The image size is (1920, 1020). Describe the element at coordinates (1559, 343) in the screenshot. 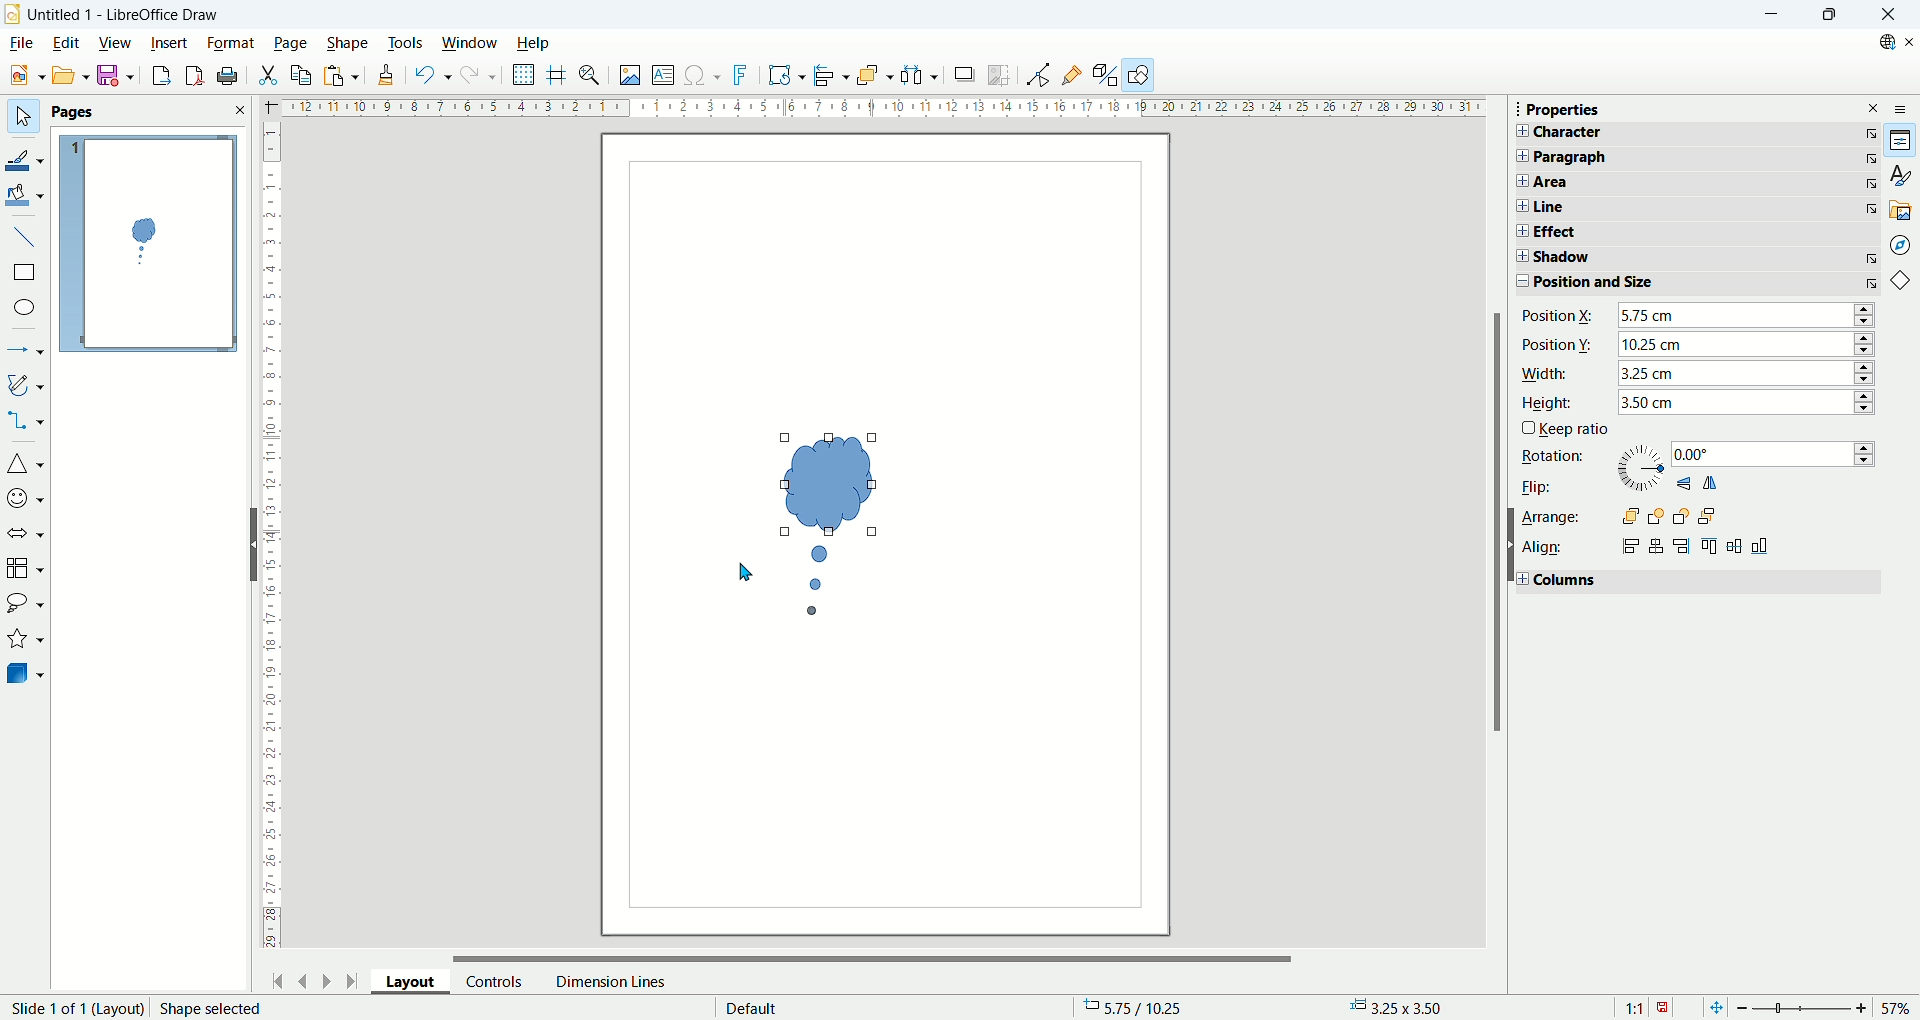

I see `Position Y` at that location.